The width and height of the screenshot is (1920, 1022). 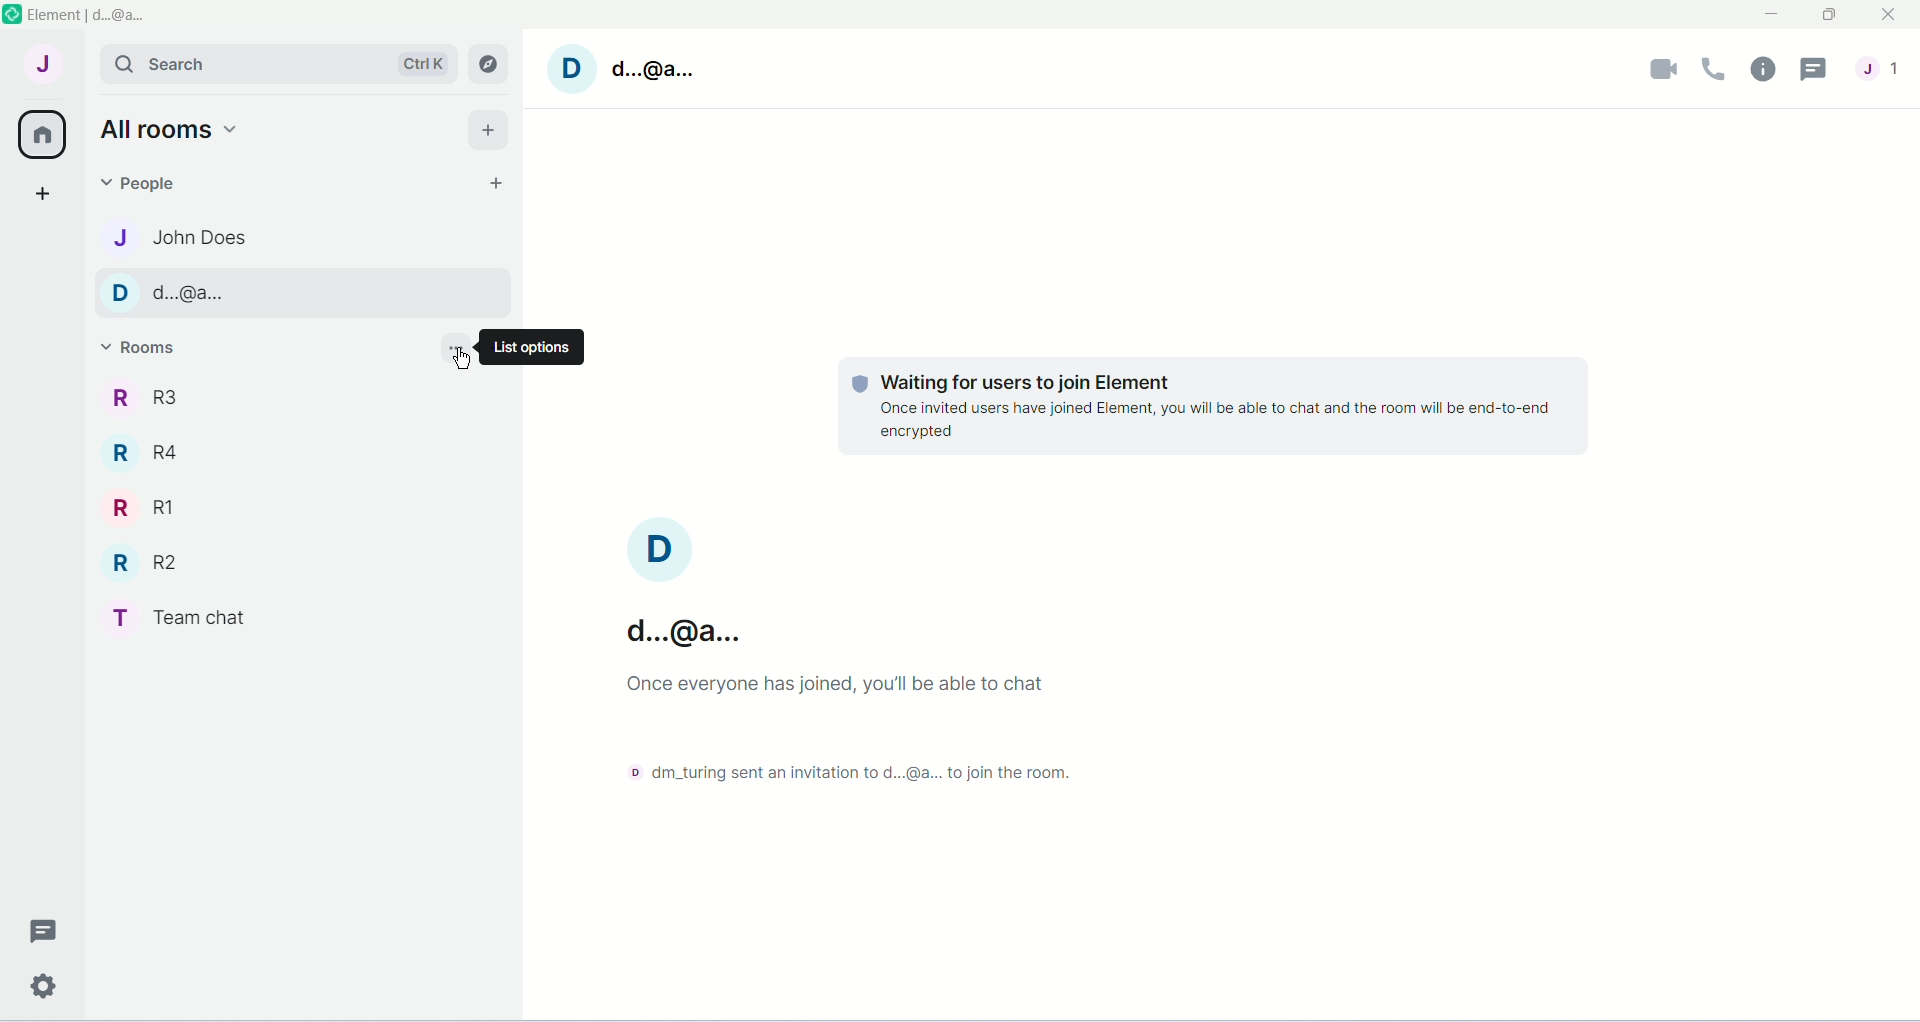 What do you see at coordinates (1880, 69) in the screenshot?
I see `People` at bounding box center [1880, 69].